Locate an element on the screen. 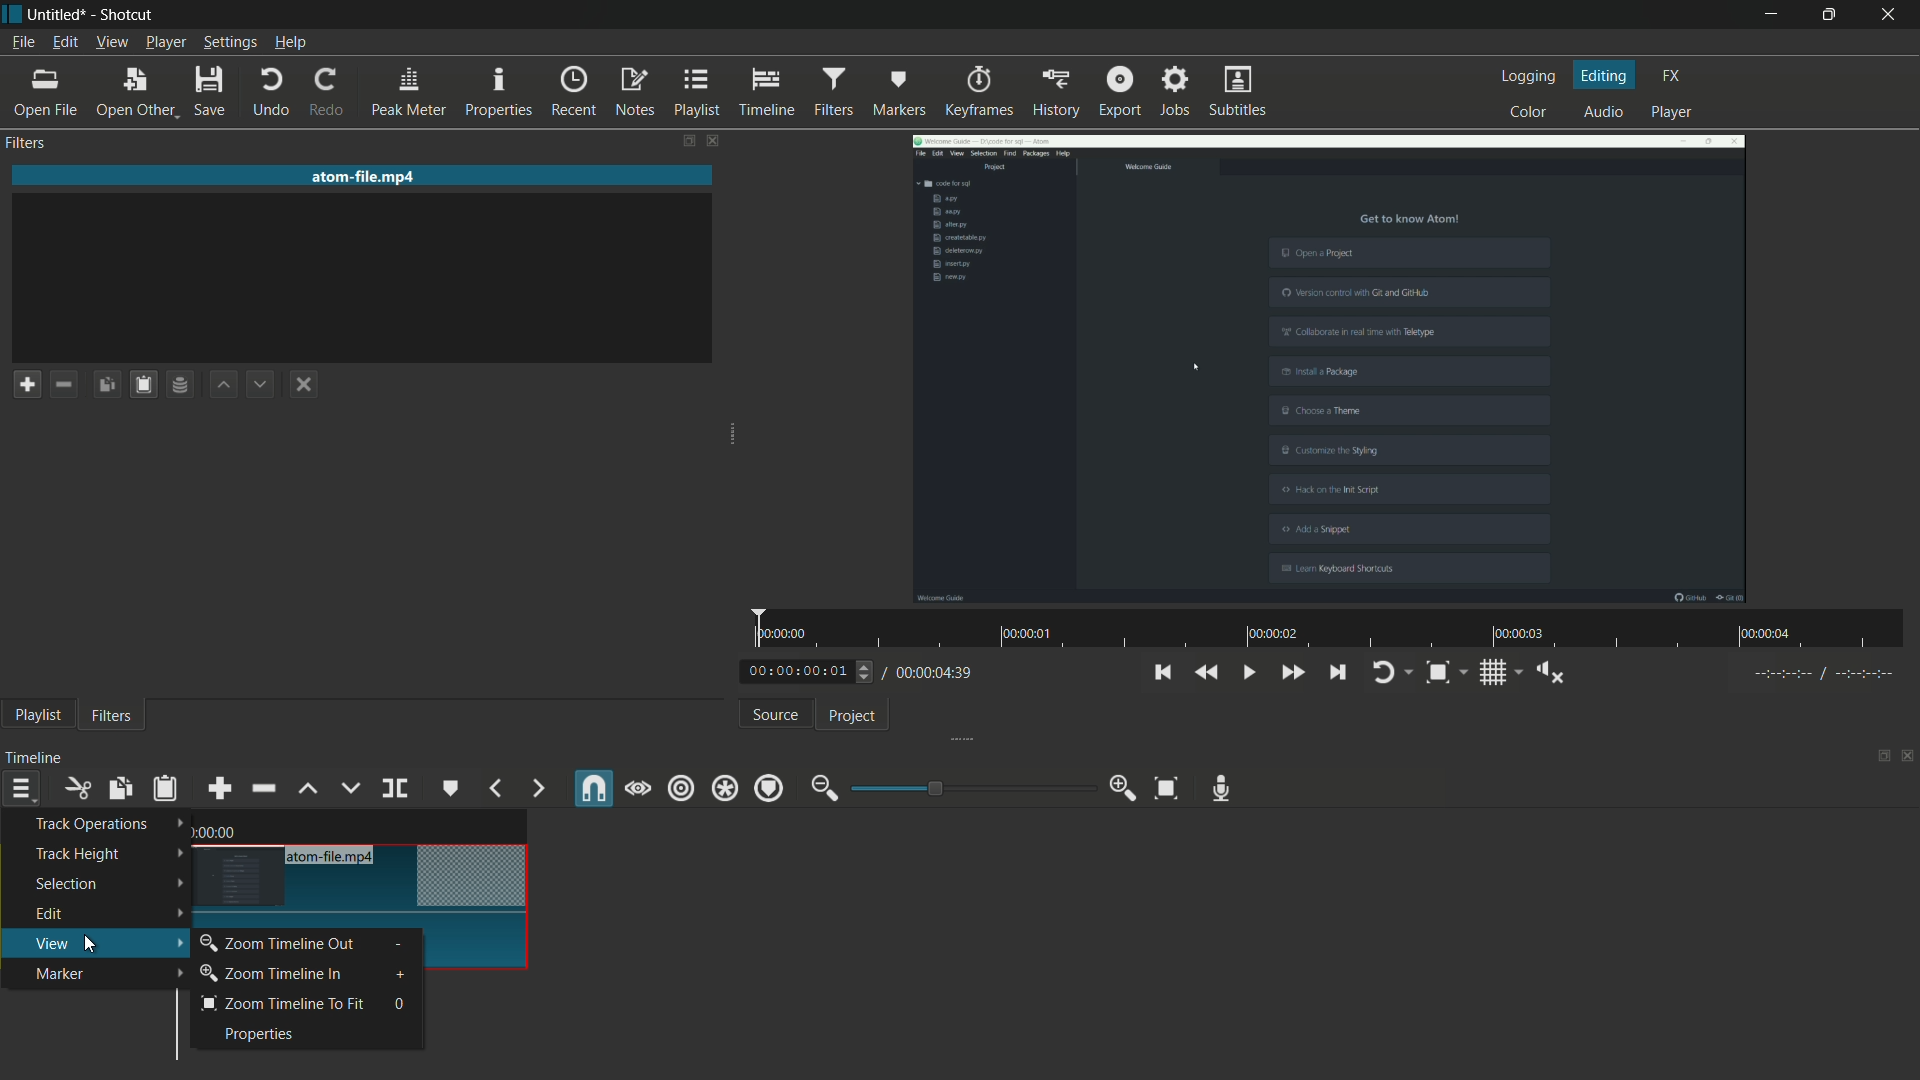  zoom timeline out is located at coordinates (275, 944).